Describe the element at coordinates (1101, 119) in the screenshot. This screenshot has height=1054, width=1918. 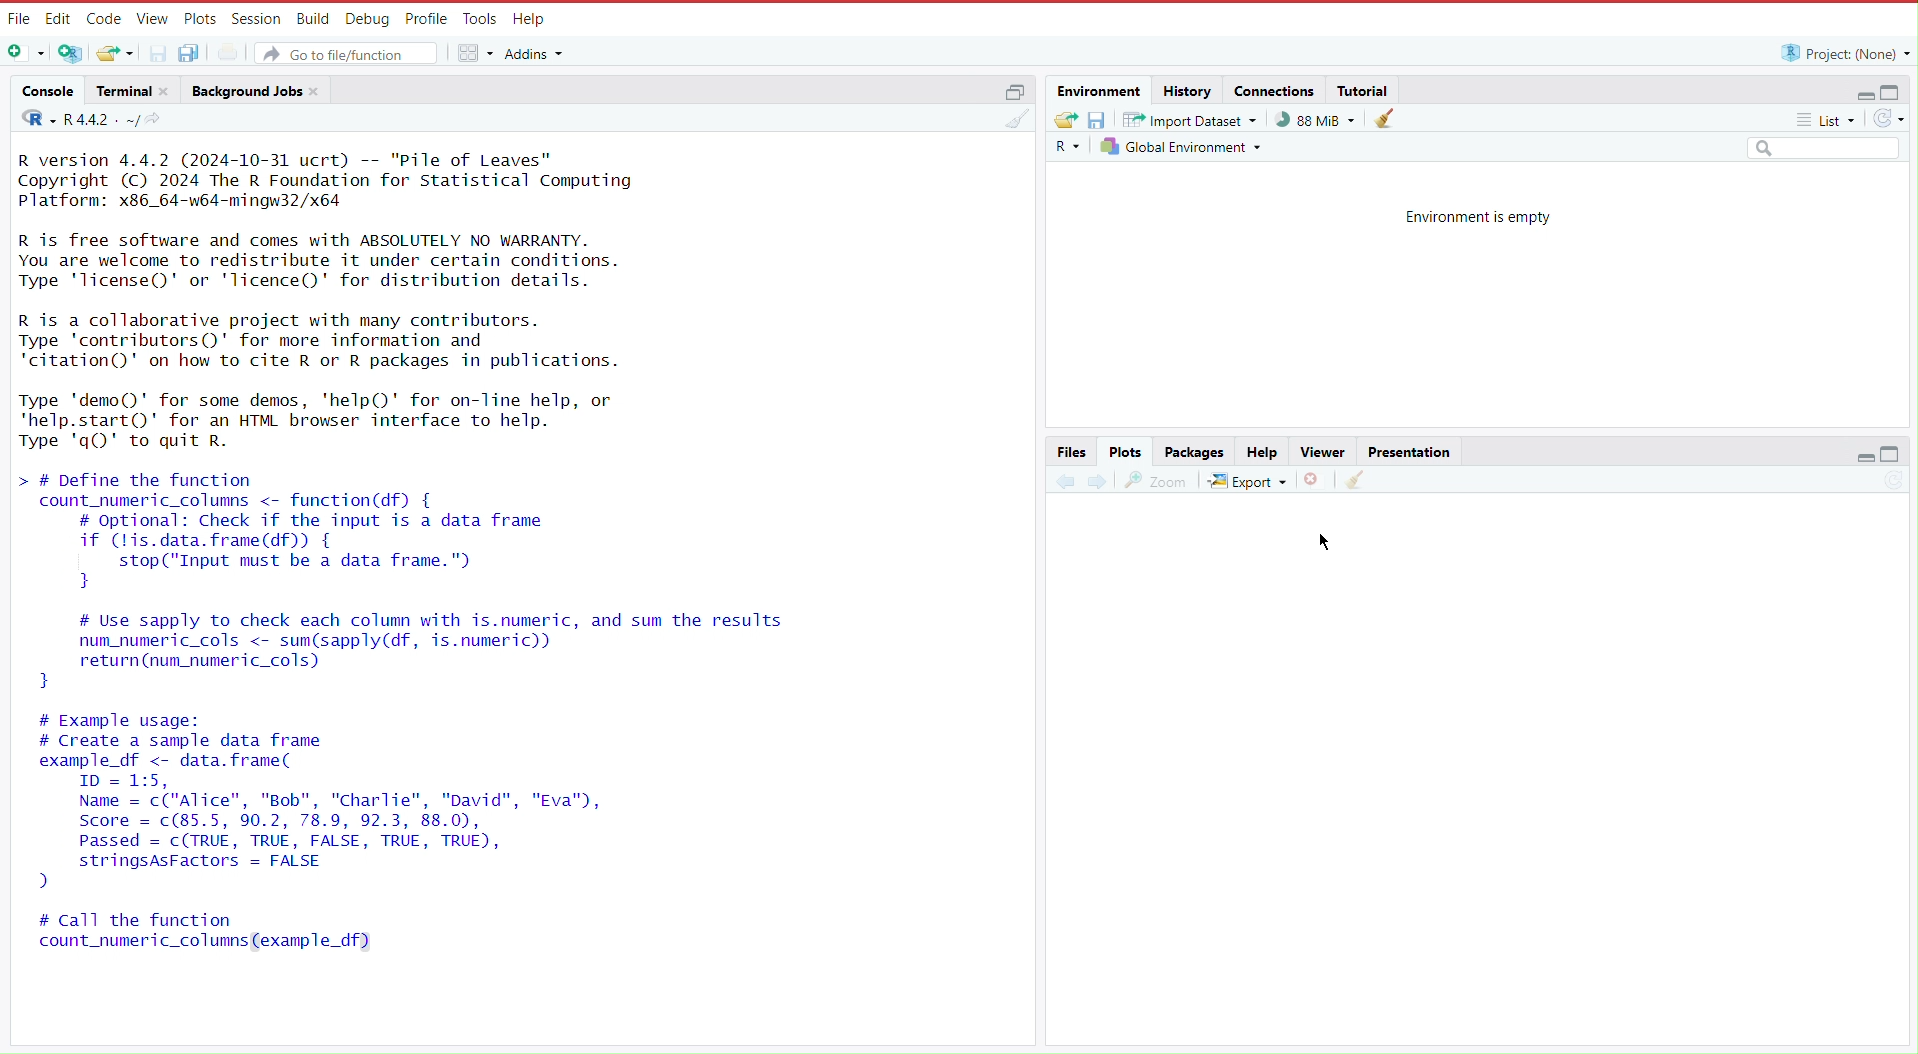
I see `Save workspace as` at that location.